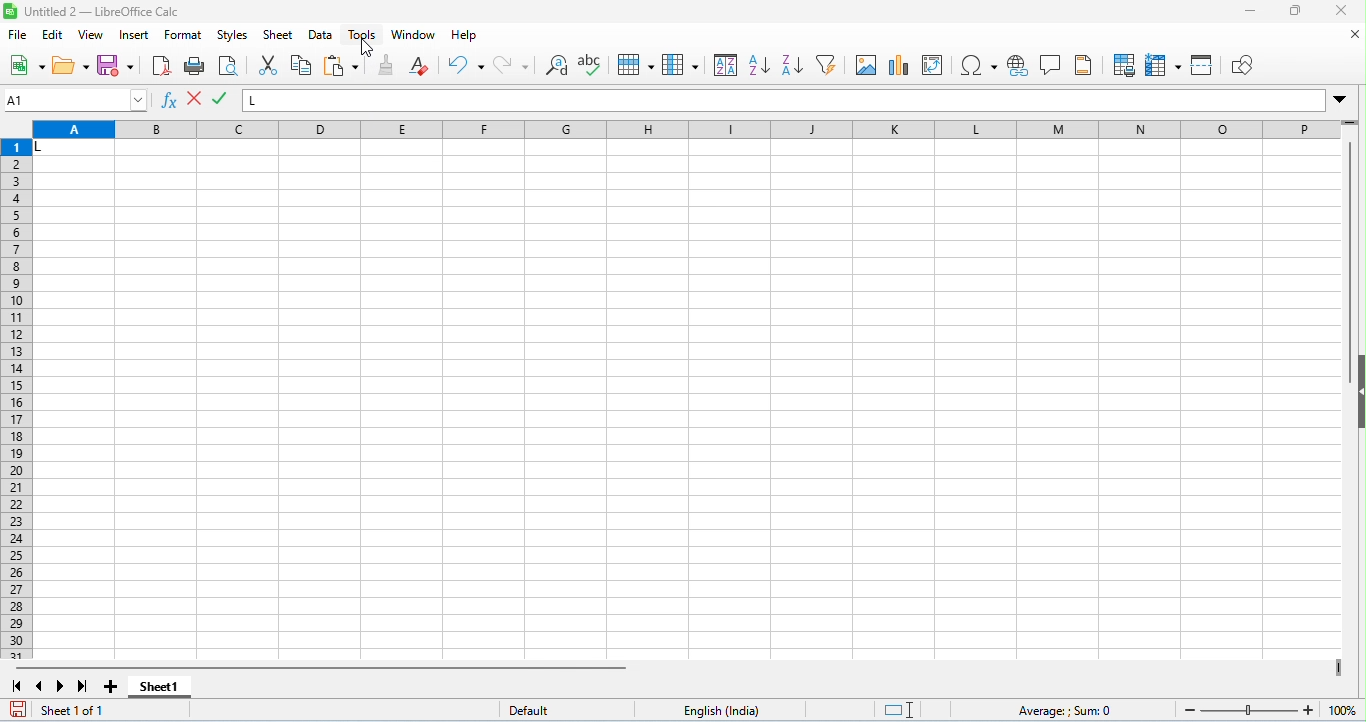 The height and width of the screenshot is (722, 1366). Describe the element at coordinates (728, 710) in the screenshot. I see `language` at that location.